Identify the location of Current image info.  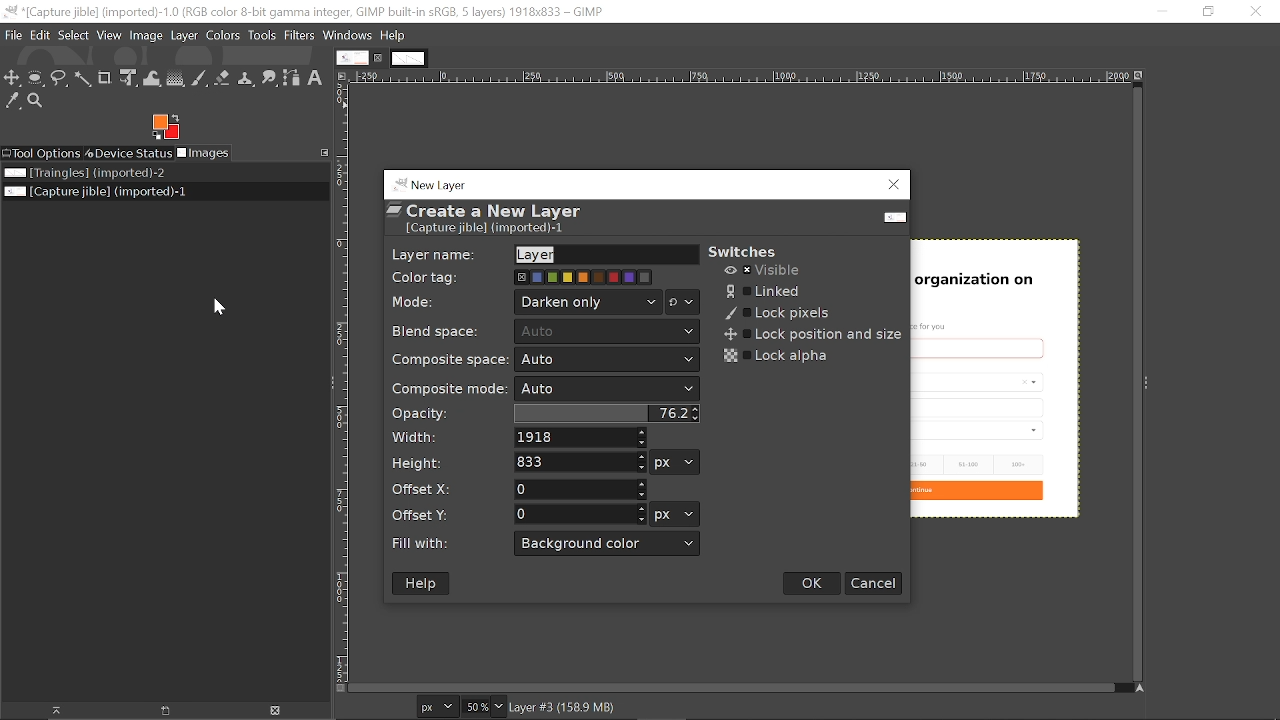
(564, 708).